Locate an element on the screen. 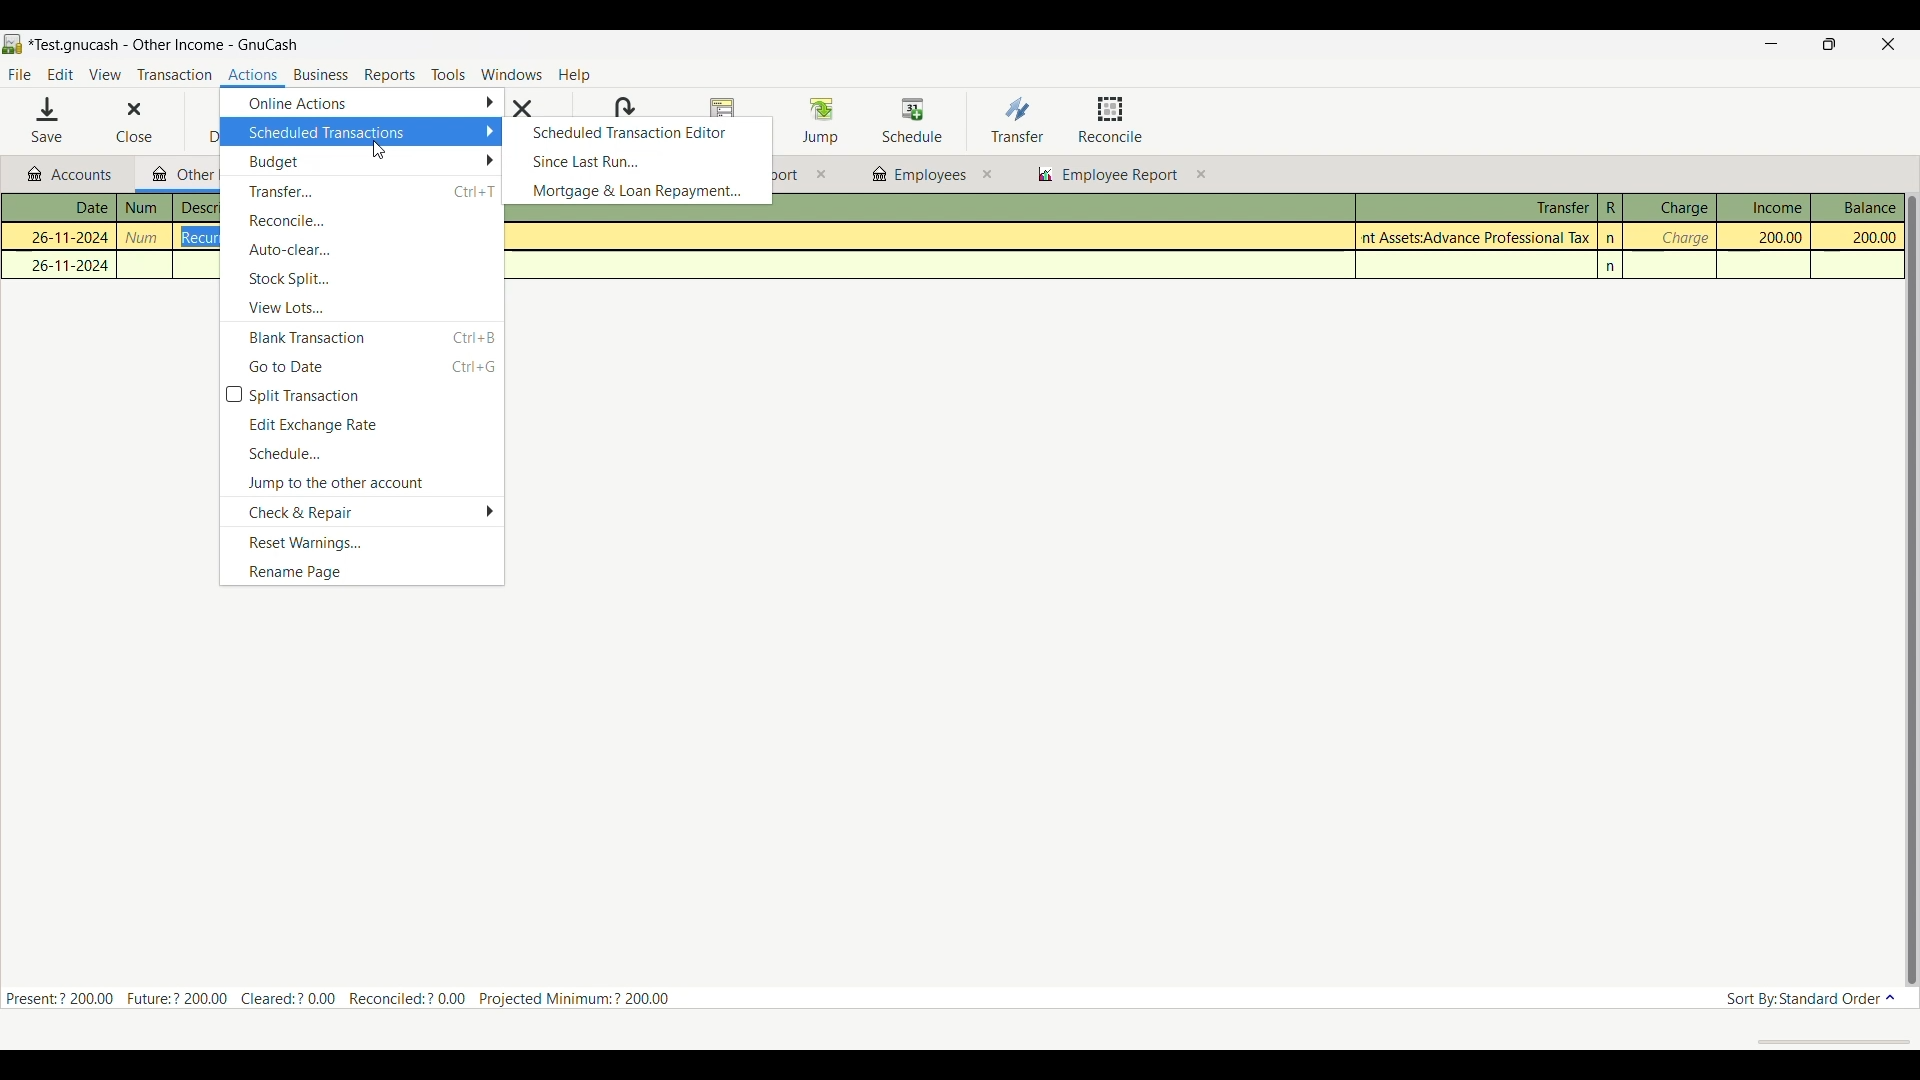 The image size is (1920, 1080). Transfer is located at coordinates (362, 192).